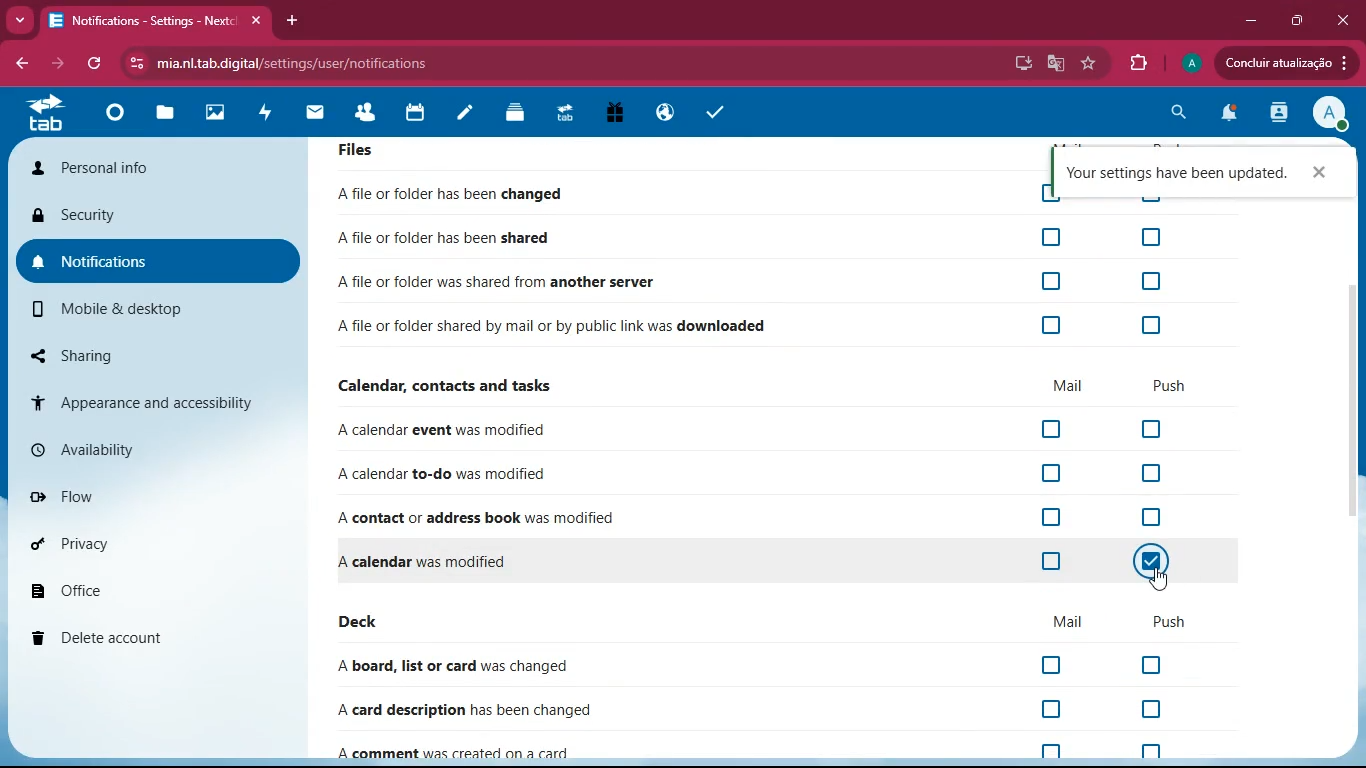 The width and height of the screenshot is (1366, 768). Describe the element at coordinates (1165, 385) in the screenshot. I see `push` at that location.